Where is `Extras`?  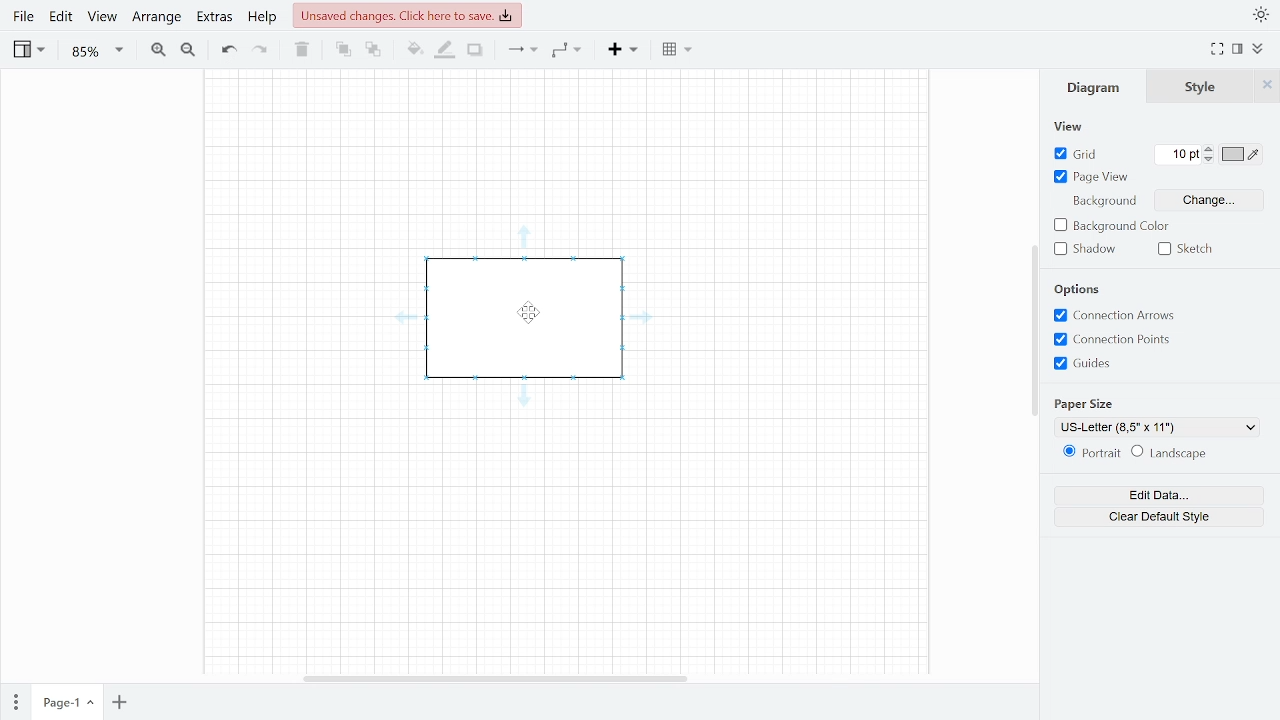 Extras is located at coordinates (213, 19).